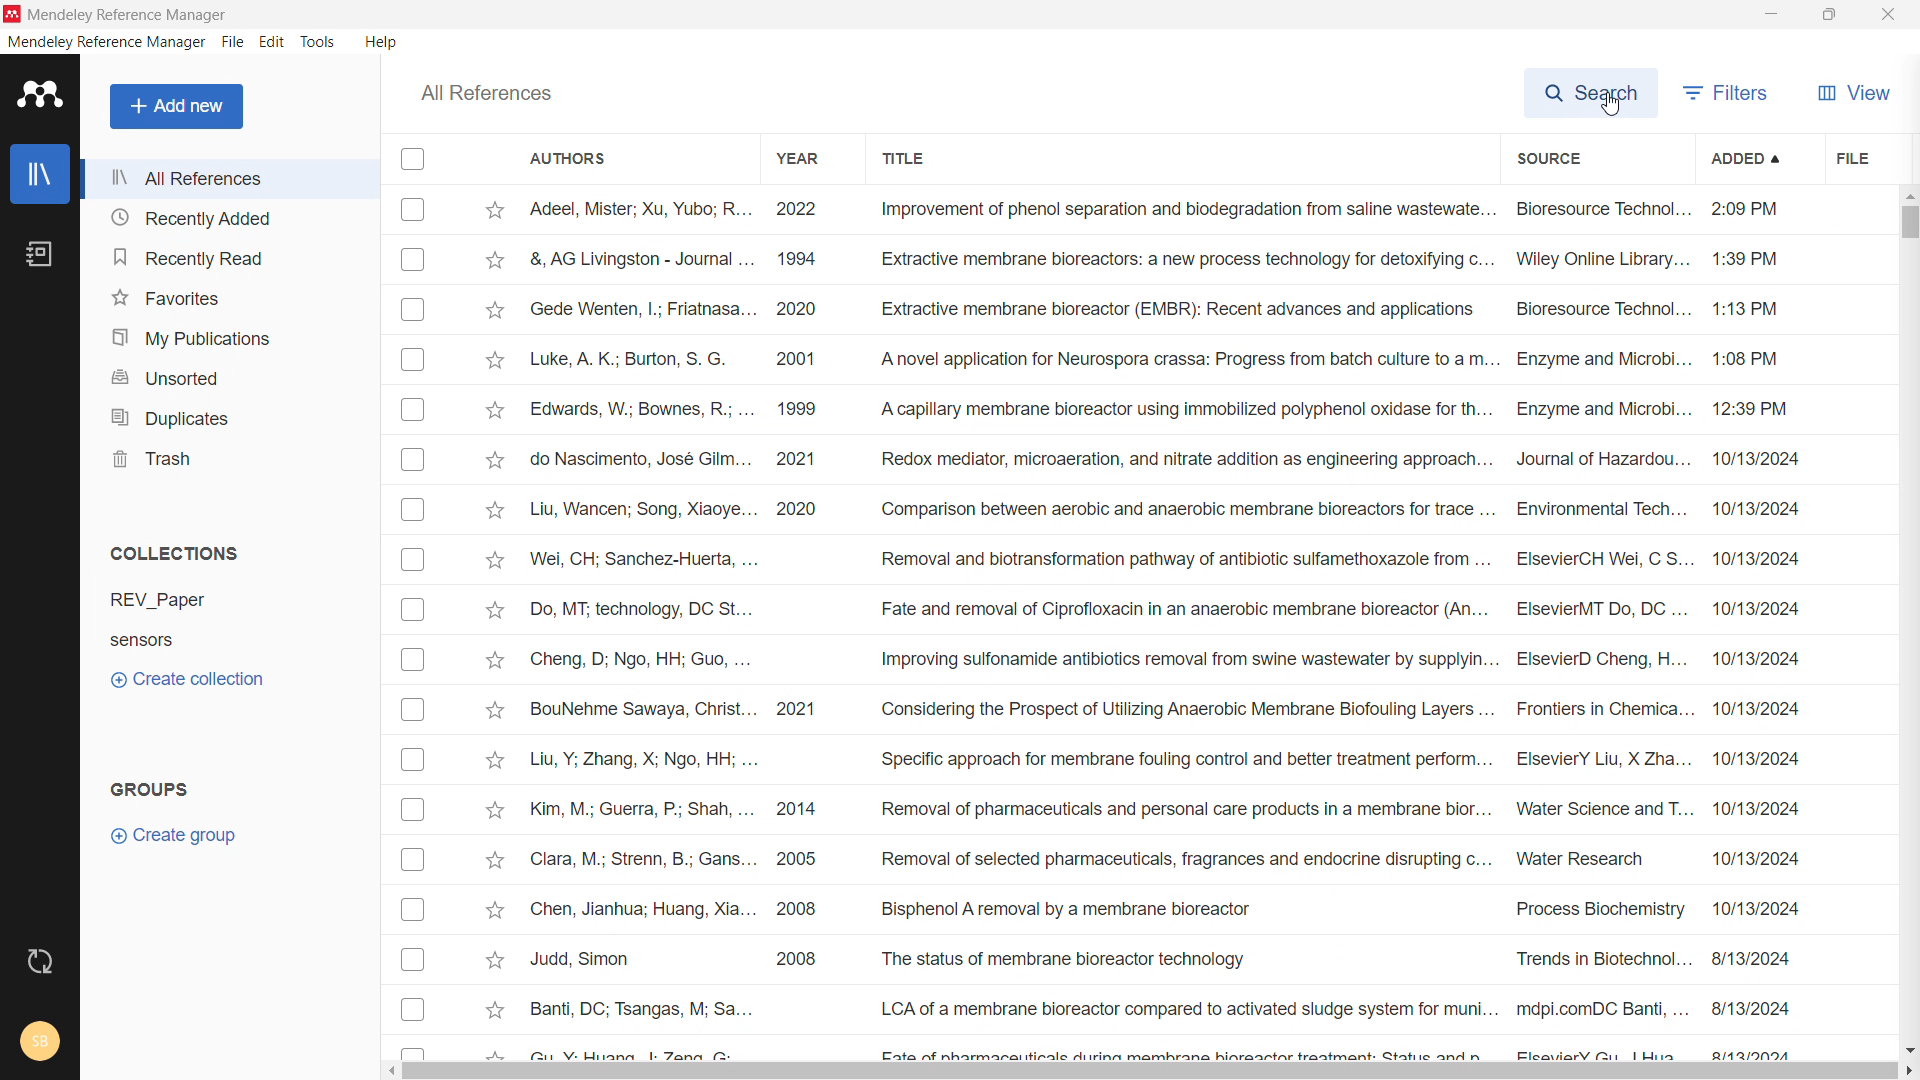  What do you see at coordinates (493, 561) in the screenshot?
I see `Add to favorites` at bounding box center [493, 561].